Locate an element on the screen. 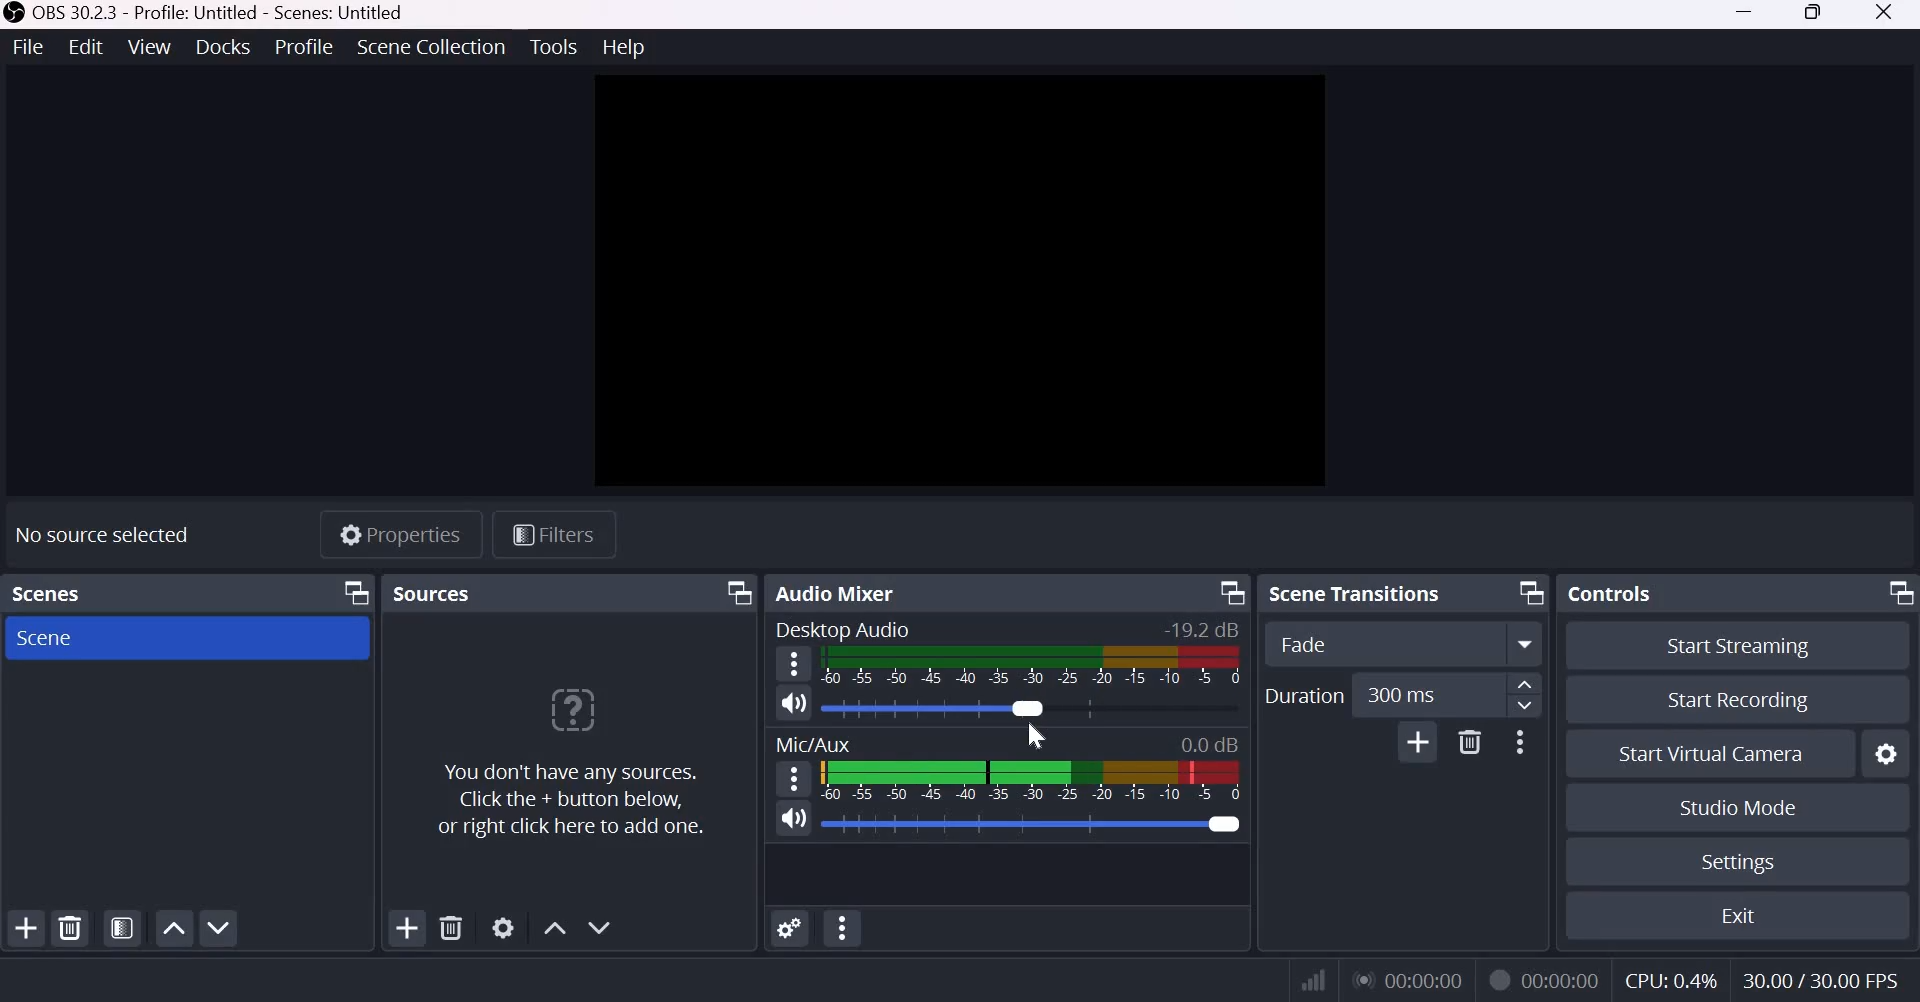 This screenshot has height=1002, width=1920. Help is located at coordinates (625, 47).